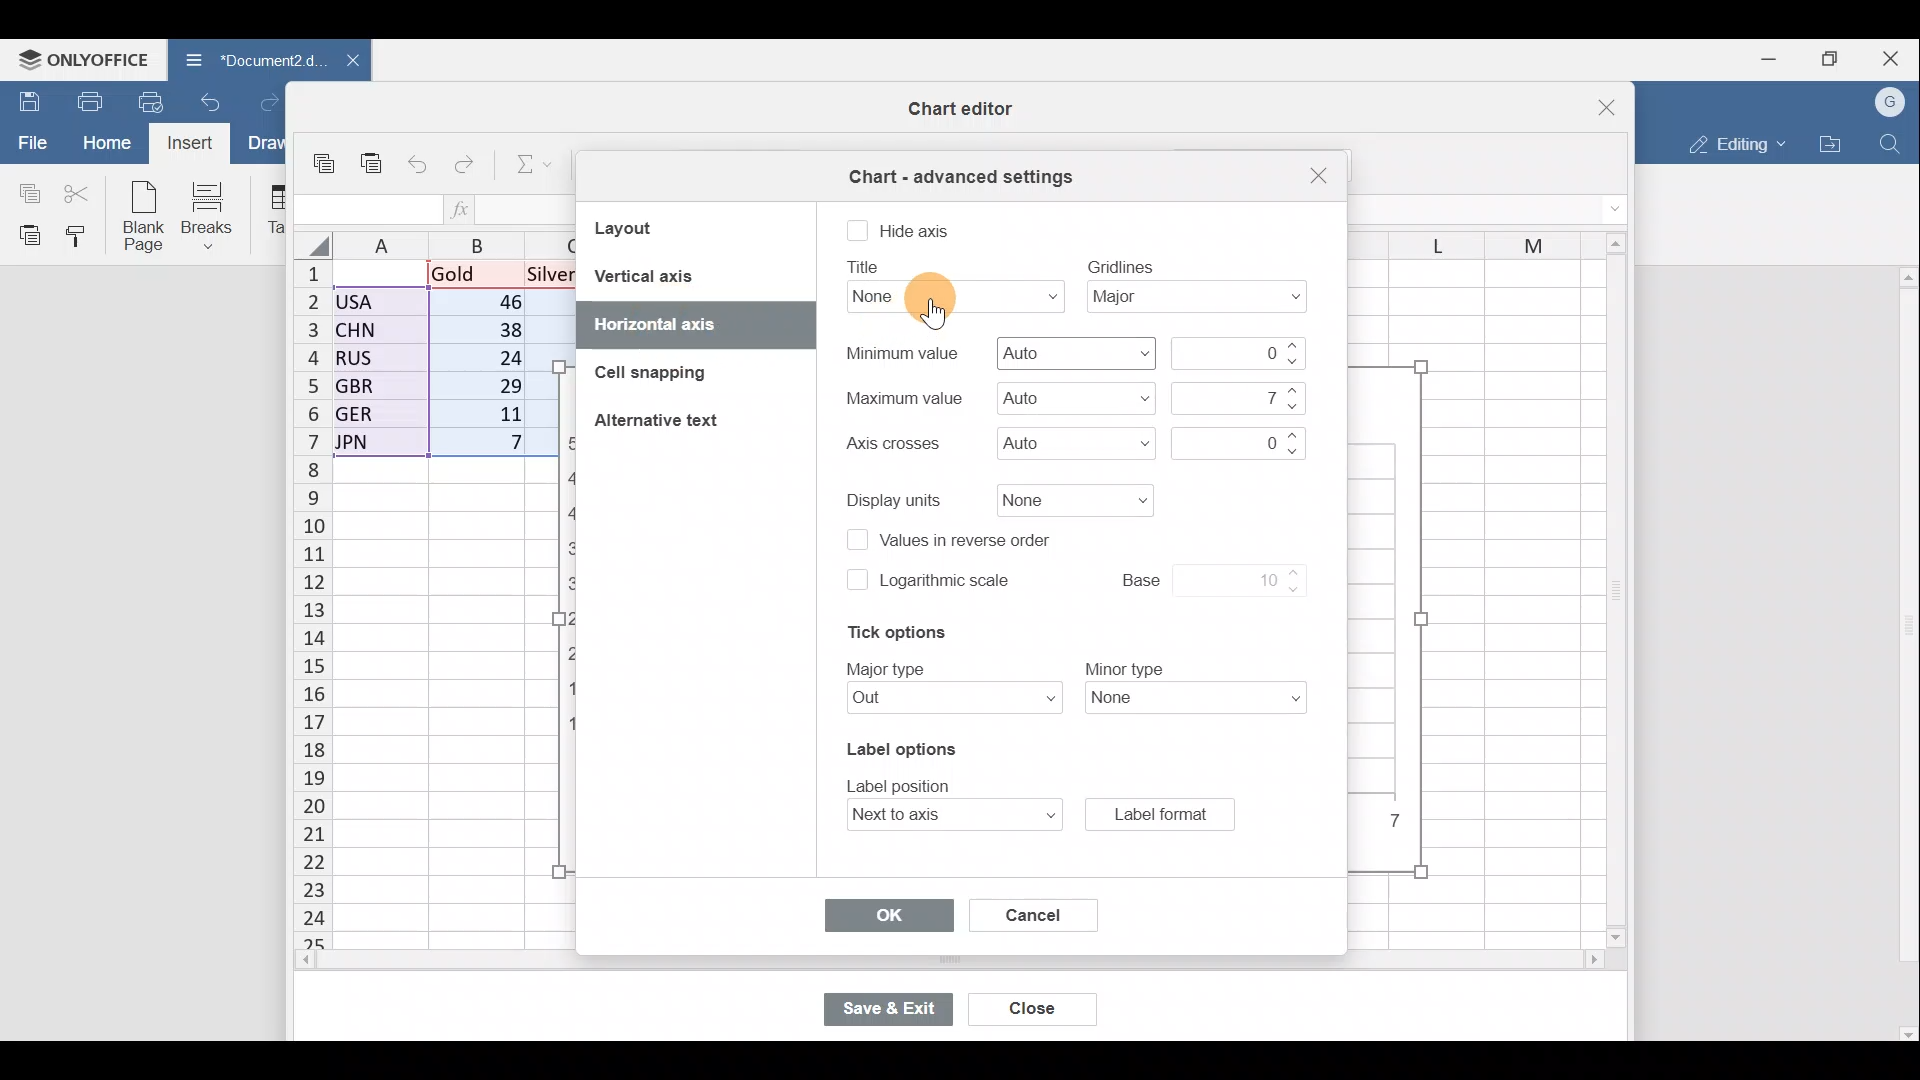  What do you see at coordinates (1830, 143) in the screenshot?
I see `Open file location` at bounding box center [1830, 143].